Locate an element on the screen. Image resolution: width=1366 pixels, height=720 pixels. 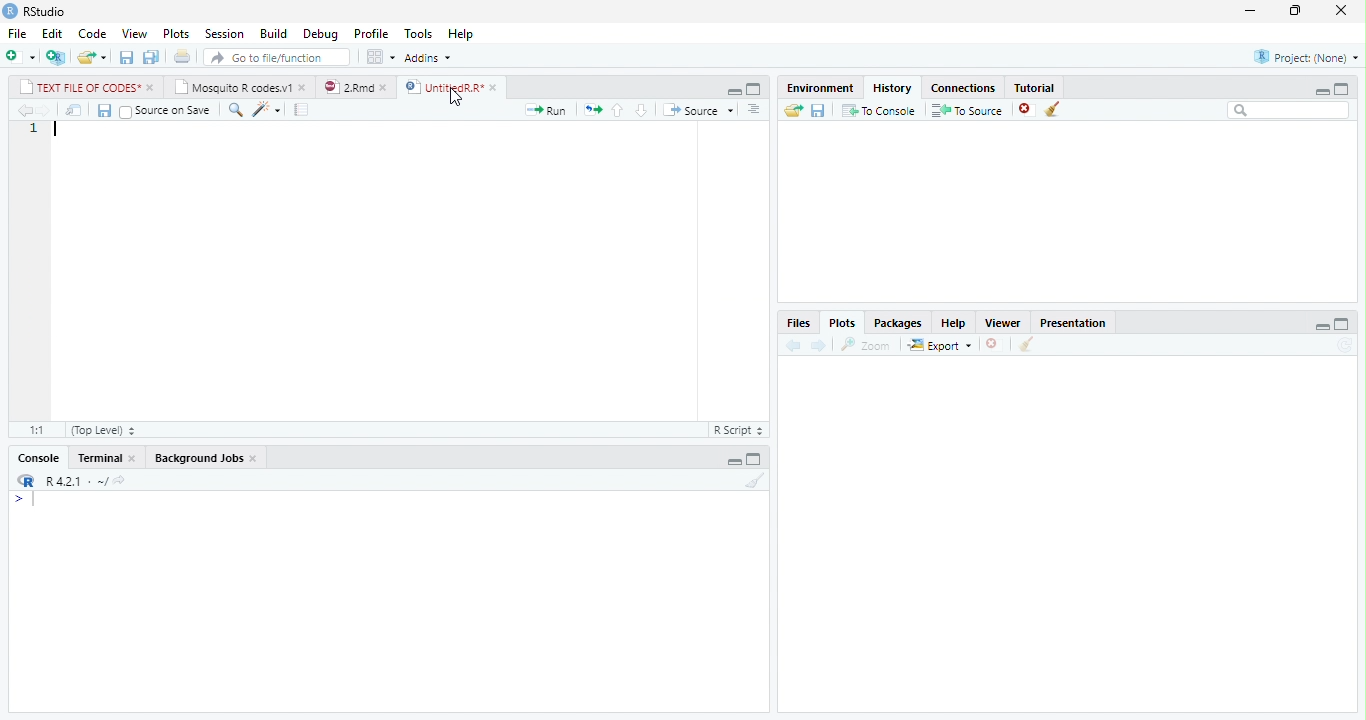
Background Jobs is located at coordinates (198, 458).